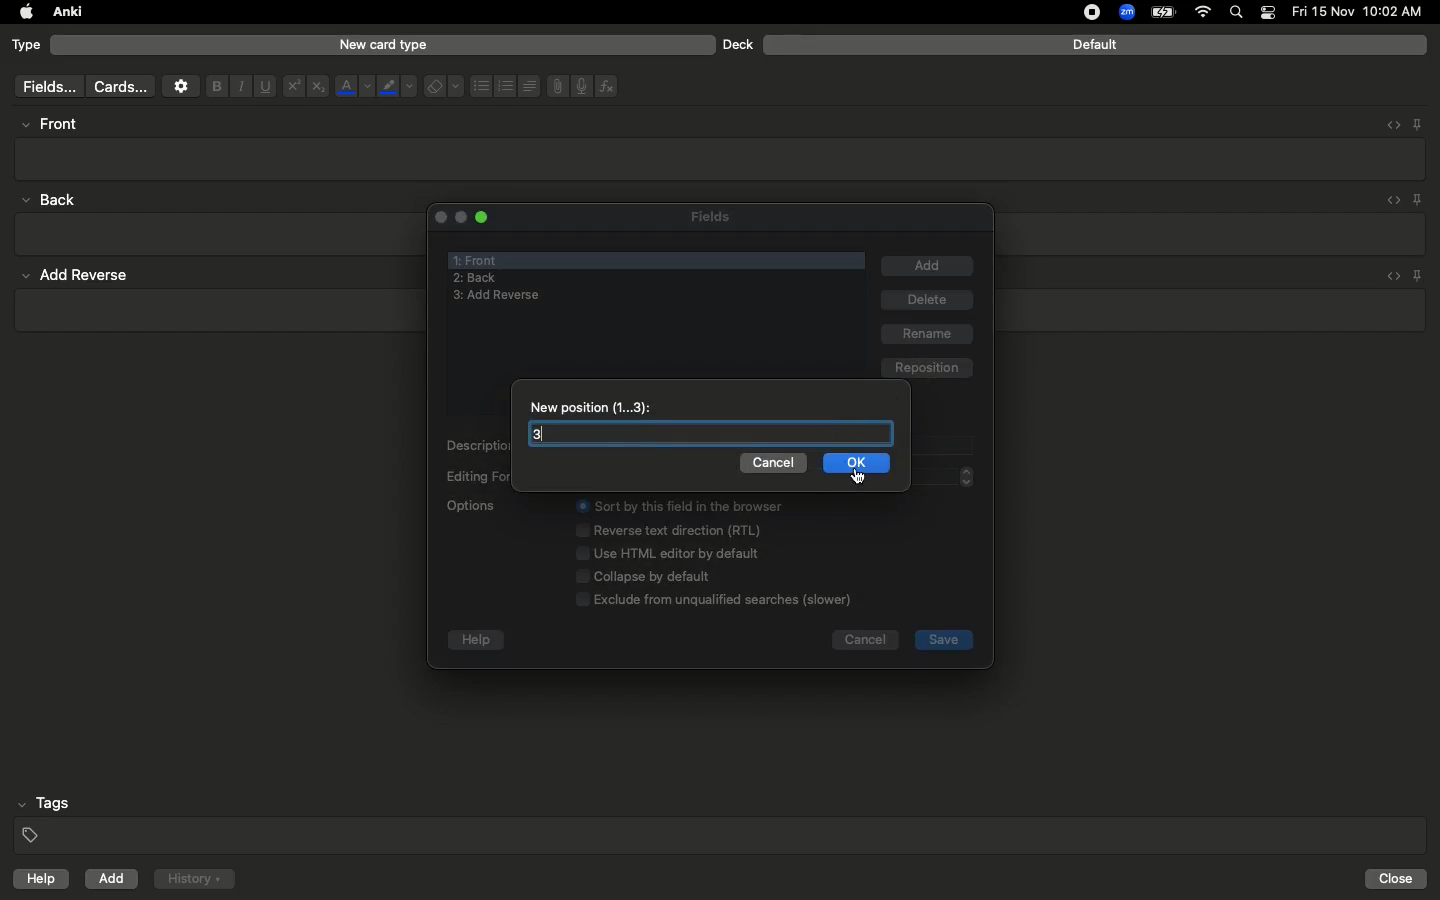  What do you see at coordinates (443, 87) in the screenshot?
I see `Eraser` at bounding box center [443, 87].